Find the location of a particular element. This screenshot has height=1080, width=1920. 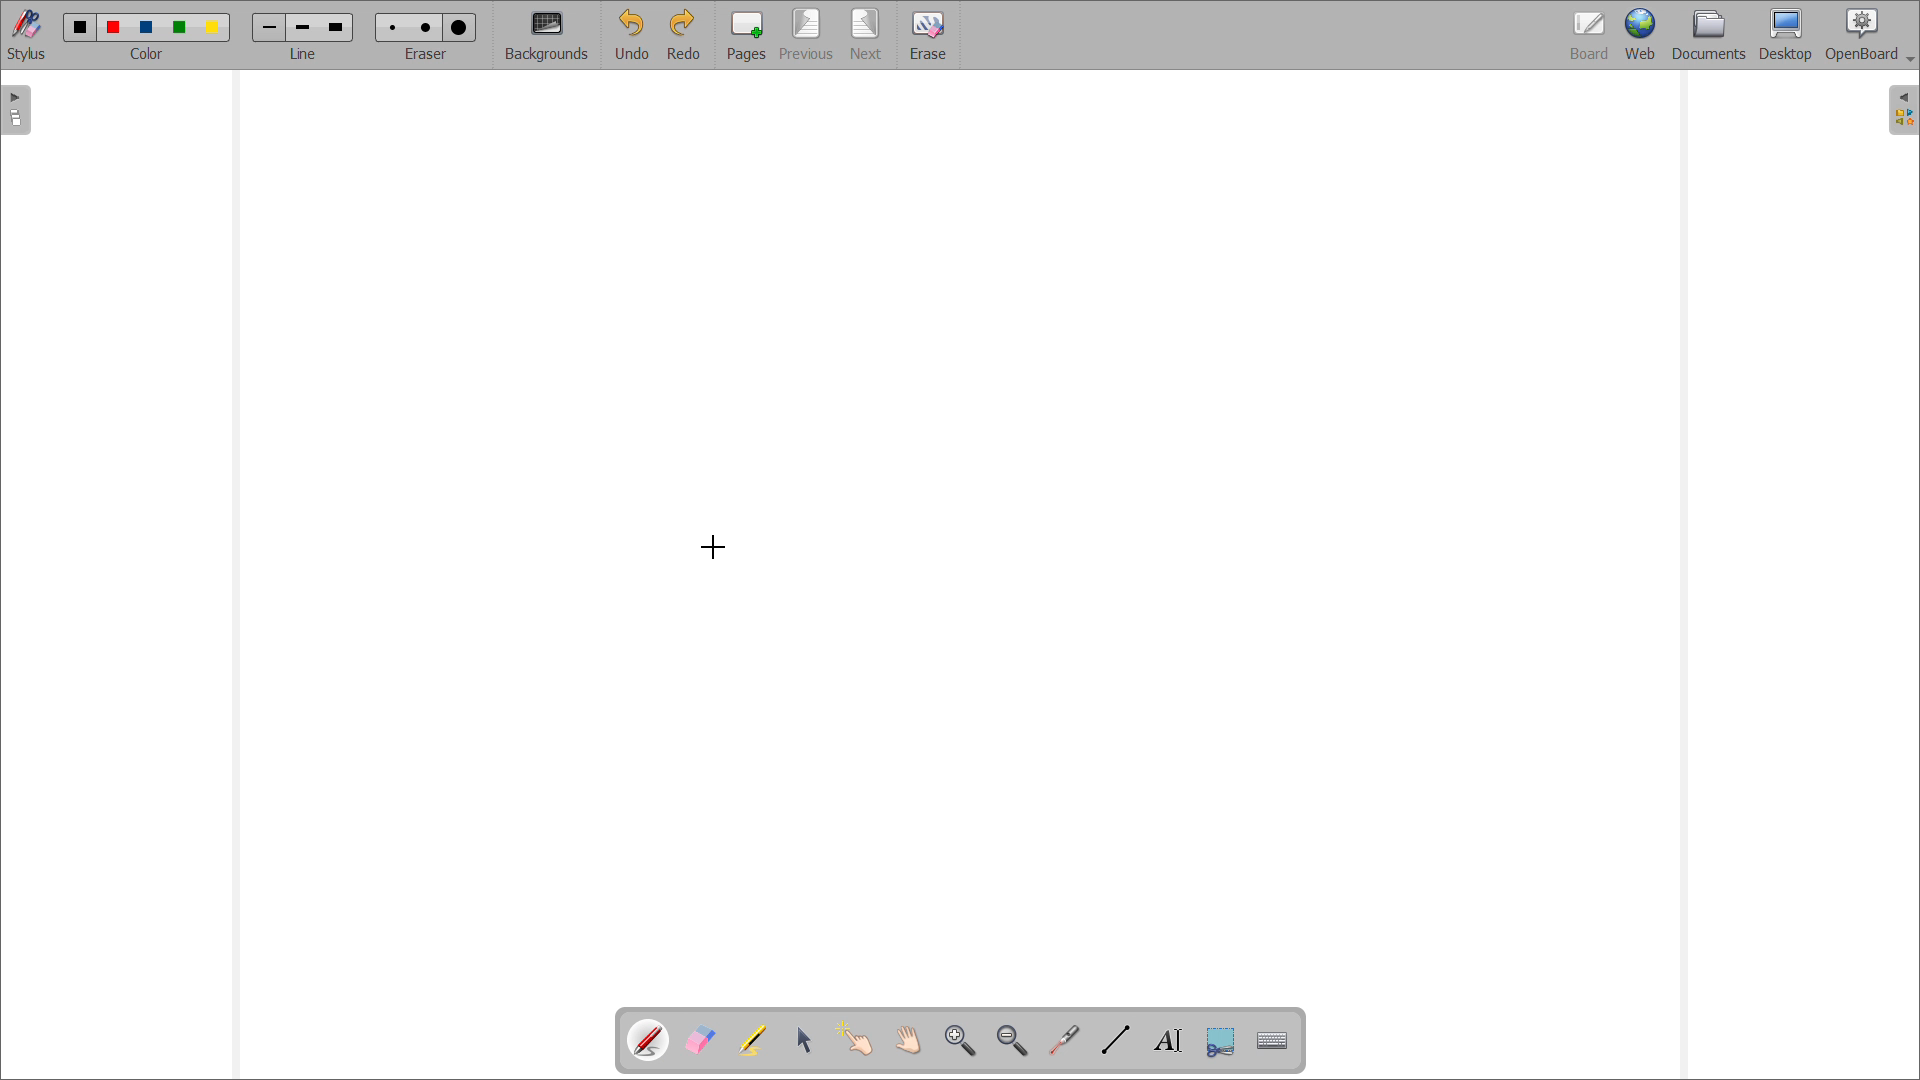

capture part of the screen is located at coordinates (1221, 1041).